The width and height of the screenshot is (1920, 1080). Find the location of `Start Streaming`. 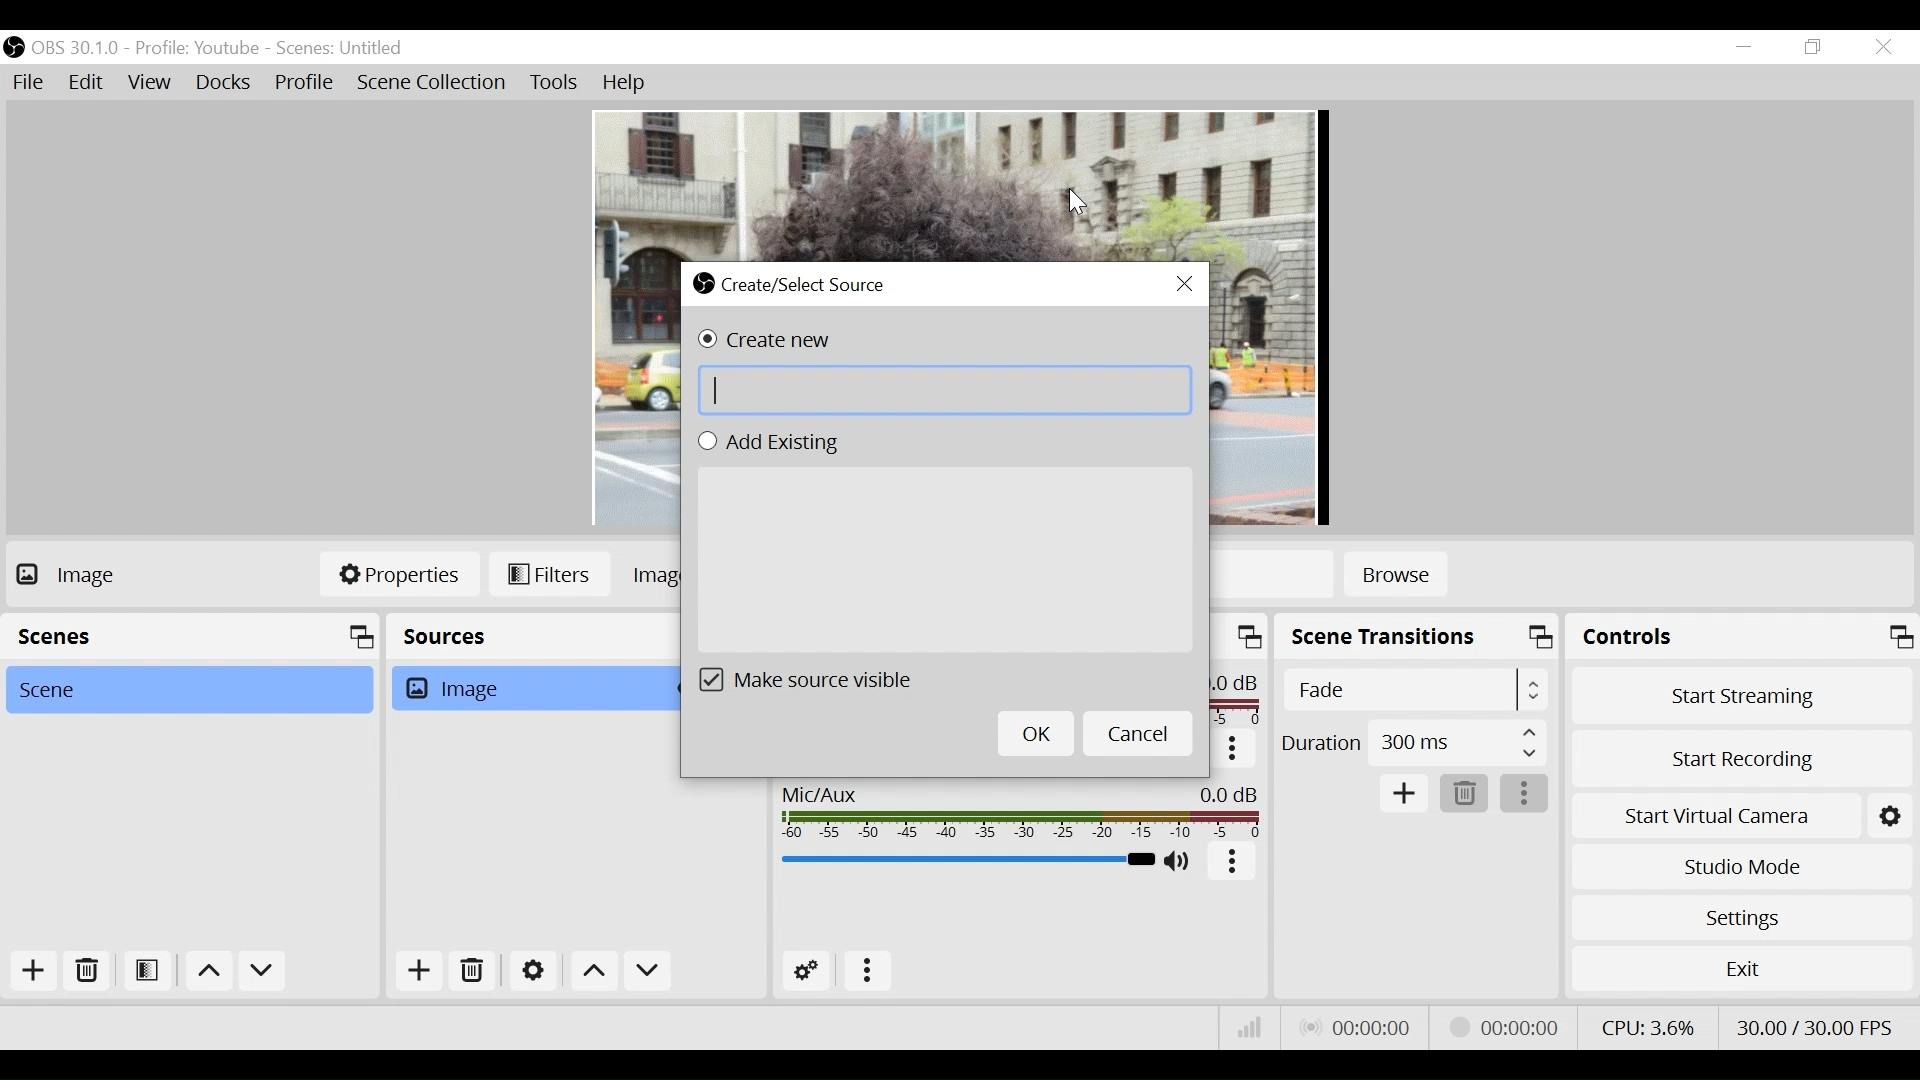

Start Streaming is located at coordinates (1741, 697).